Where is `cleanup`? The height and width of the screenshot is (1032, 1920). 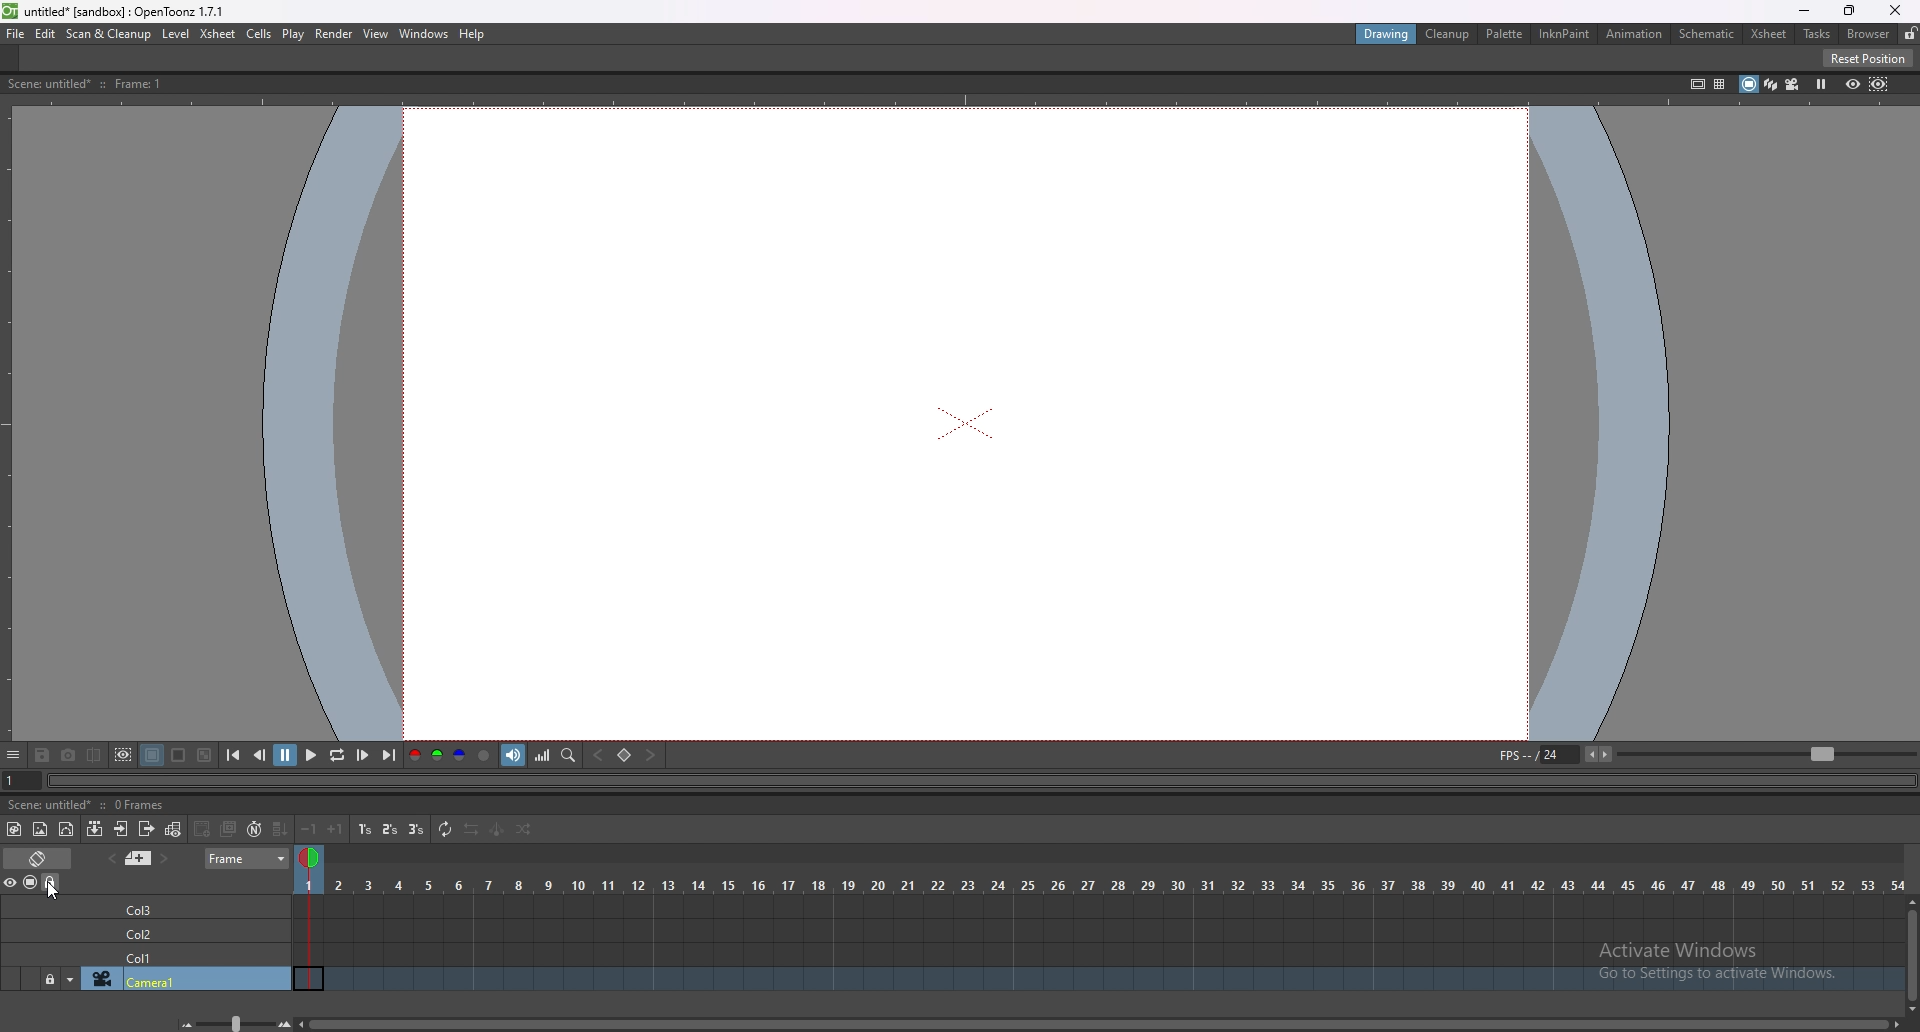
cleanup is located at coordinates (1449, 36).